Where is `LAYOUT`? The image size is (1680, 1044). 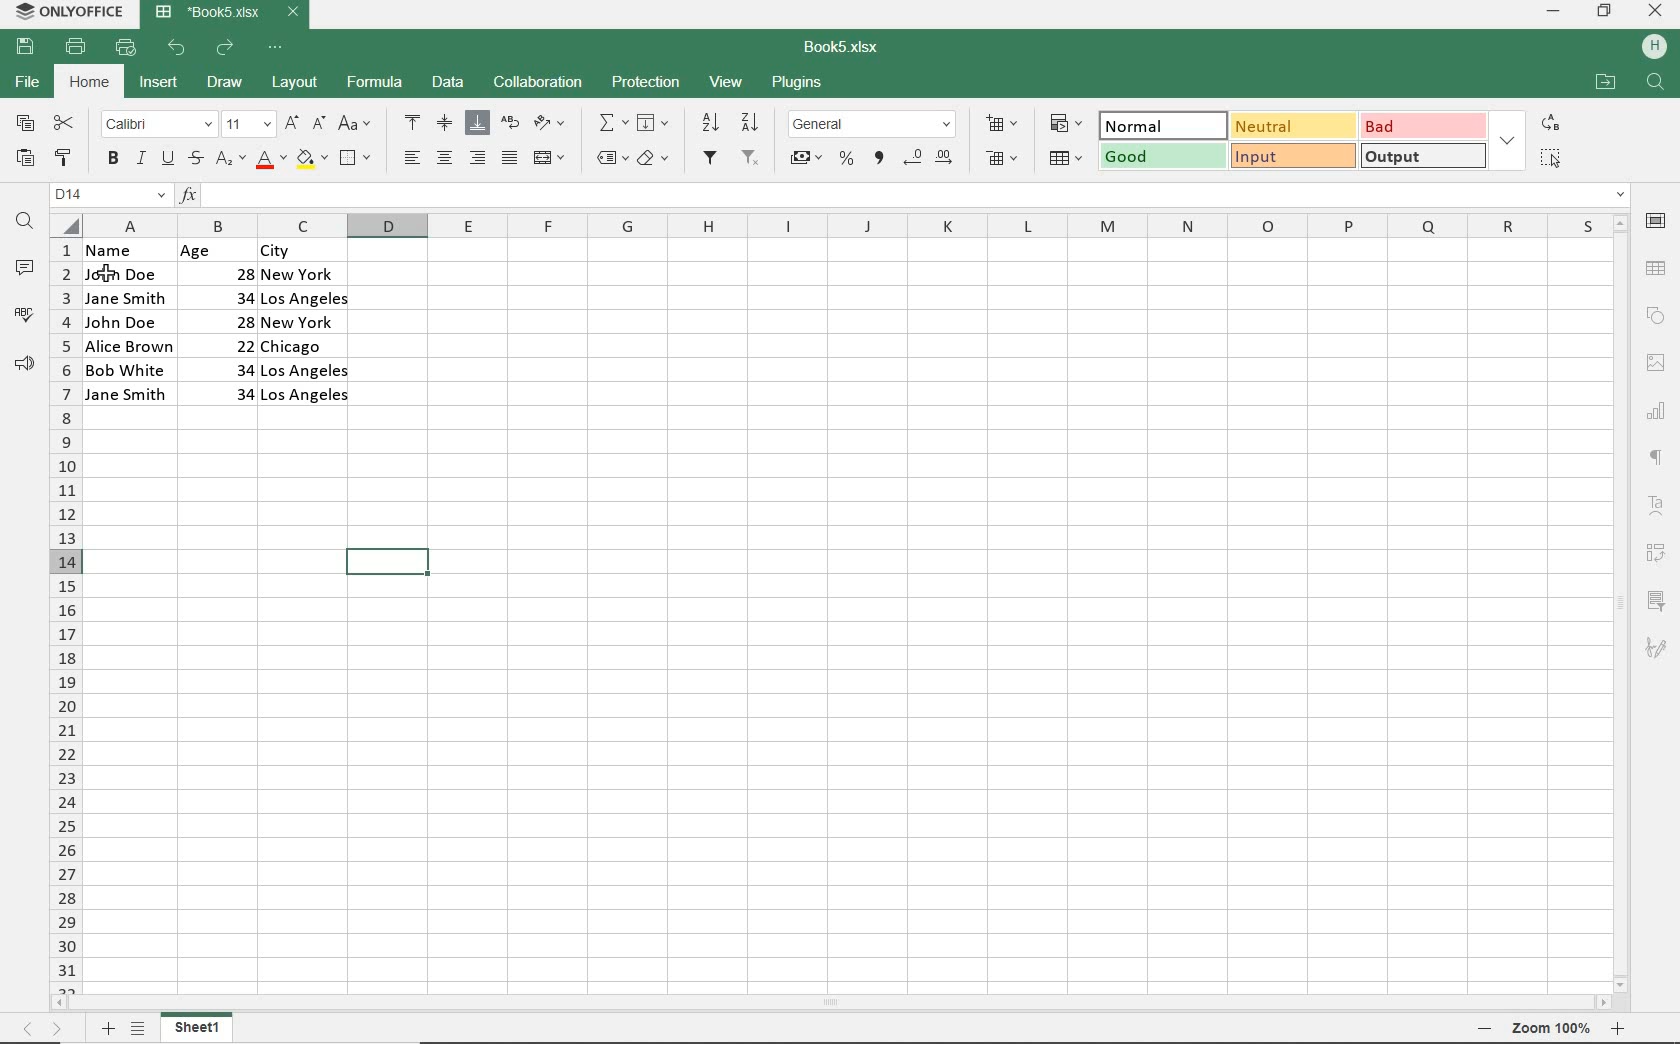
LAYOUT is located at coordinates (292, 84).